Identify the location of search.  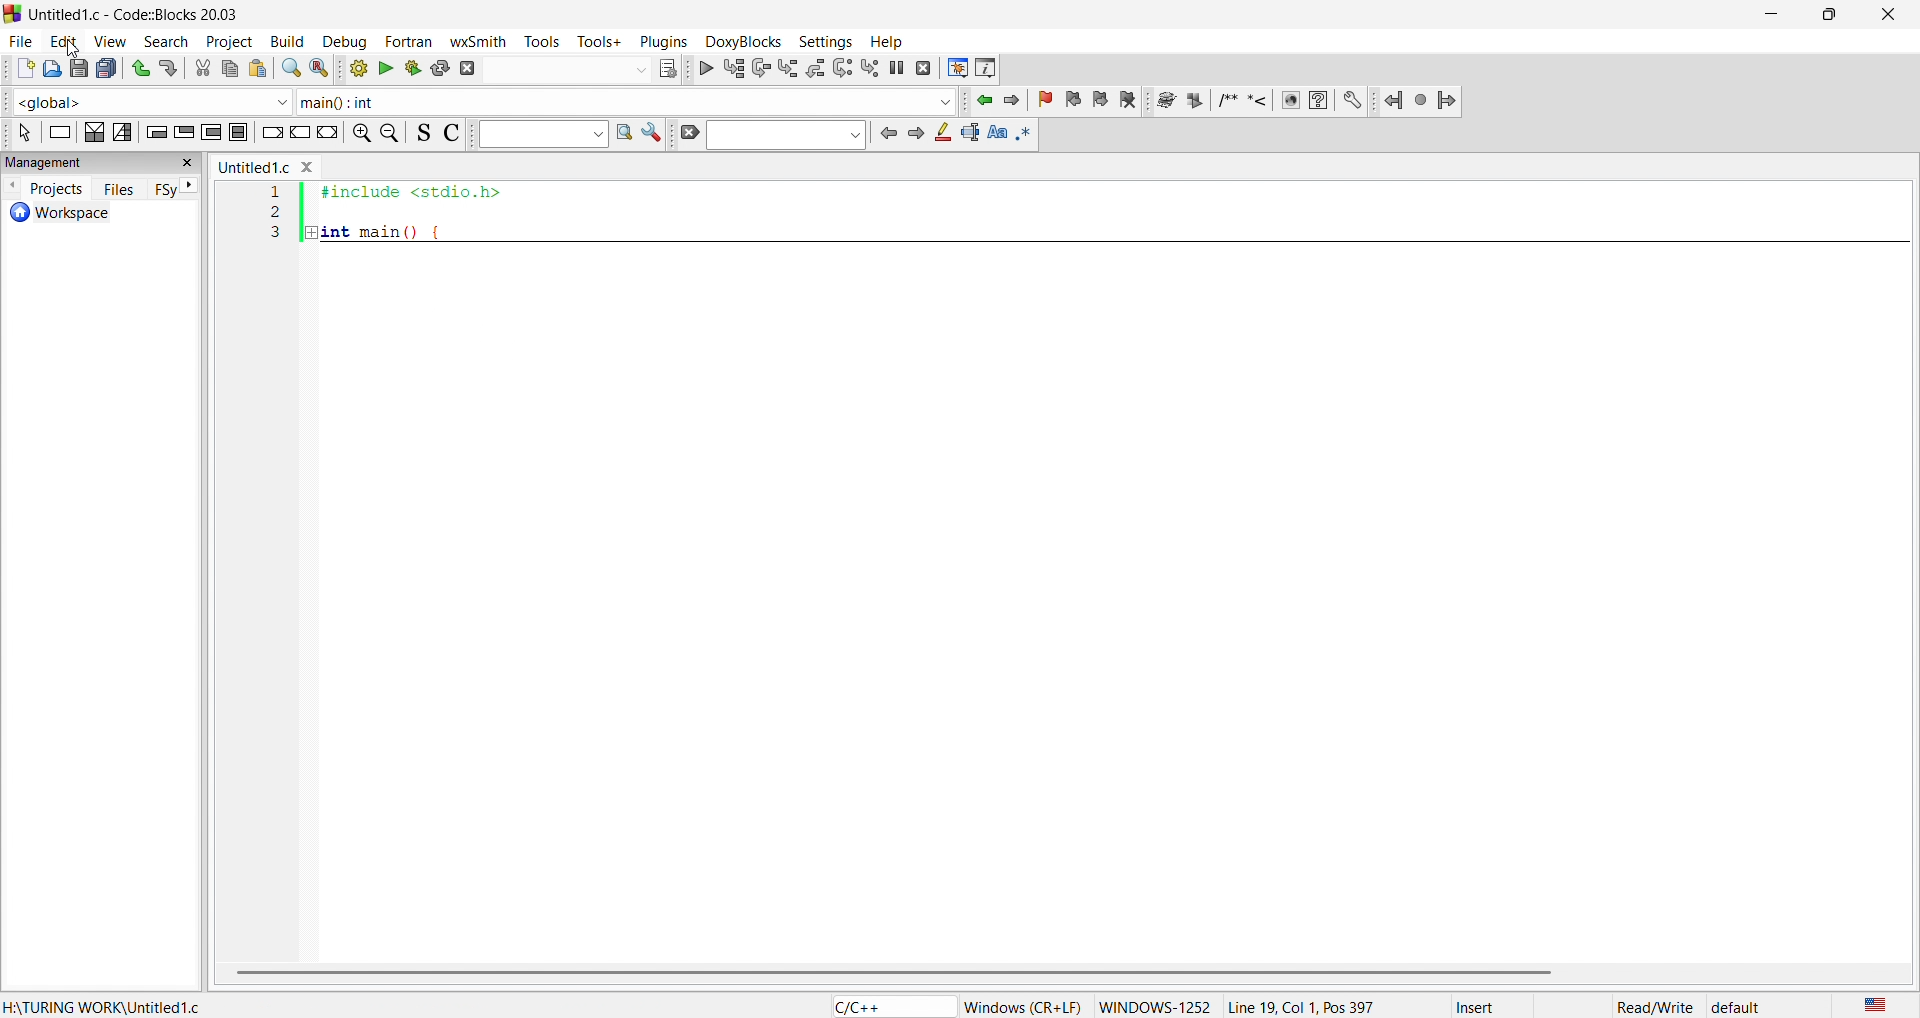
(159, 39).